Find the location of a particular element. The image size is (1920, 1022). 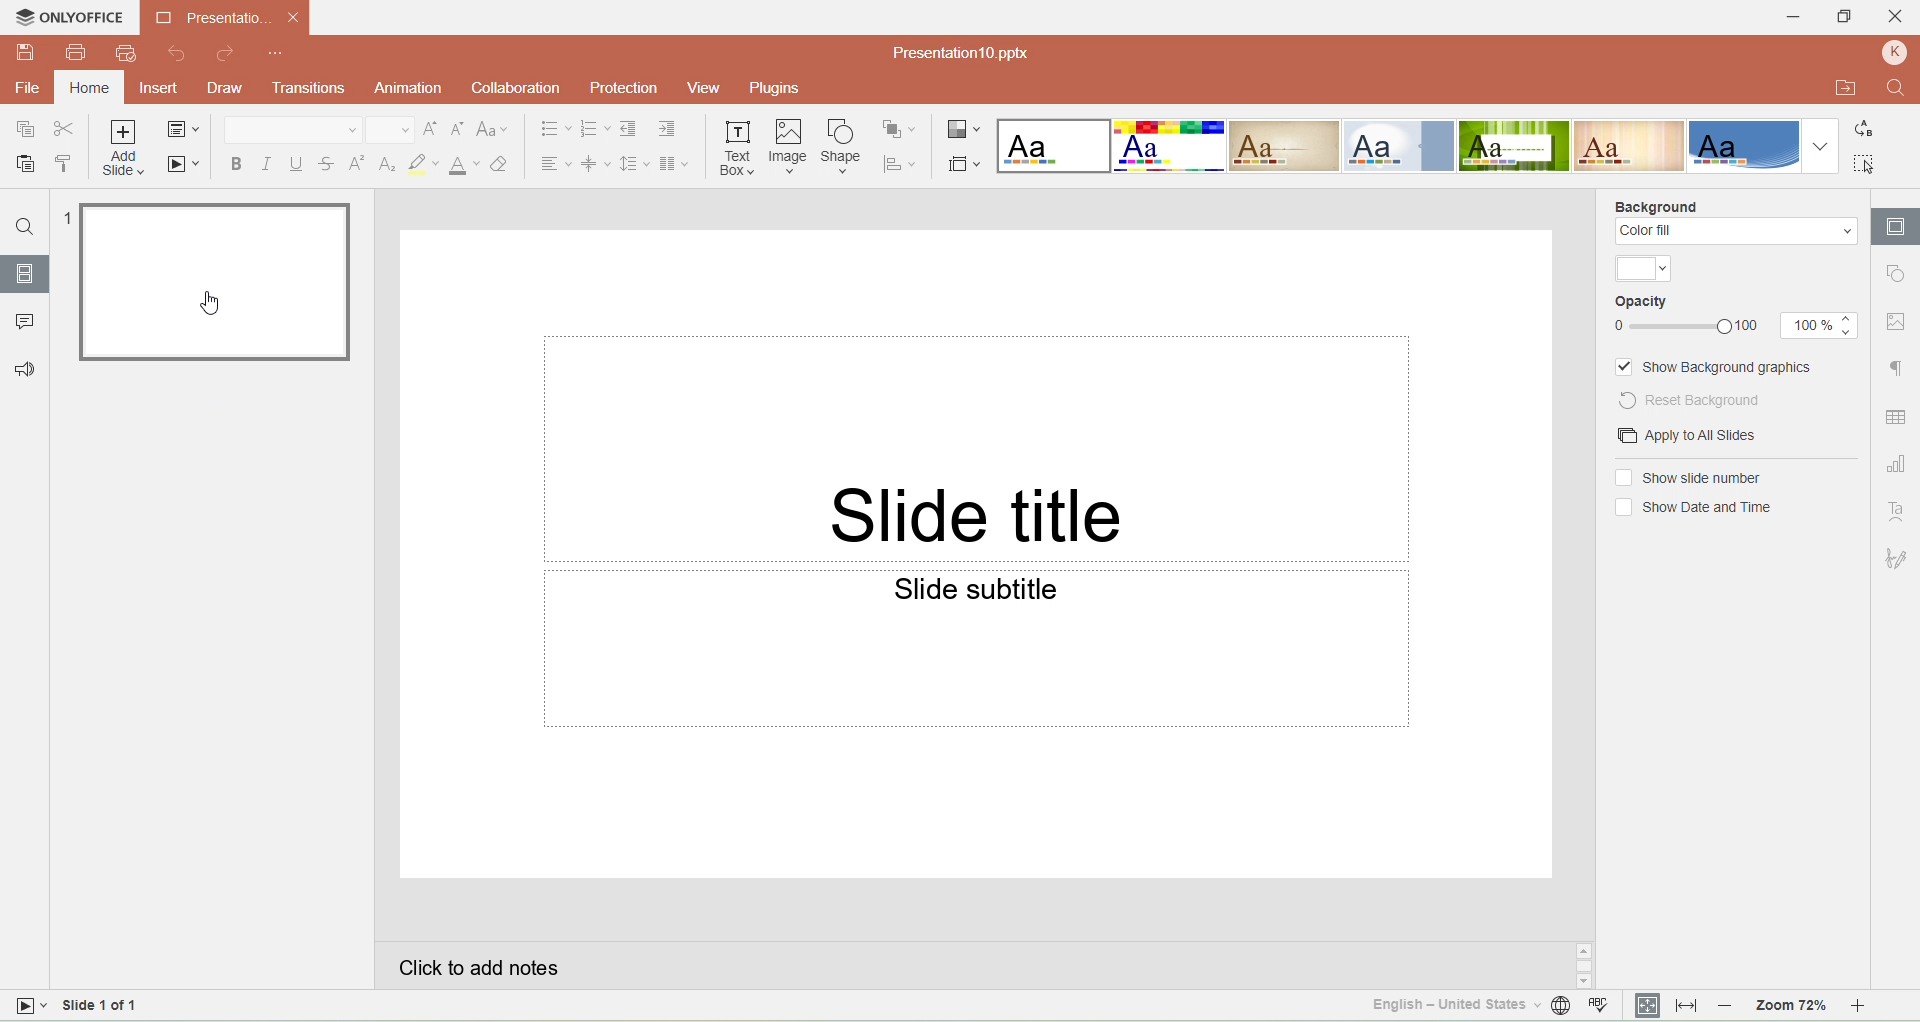

Fit to slide is located at coordinates (1647, 1005).